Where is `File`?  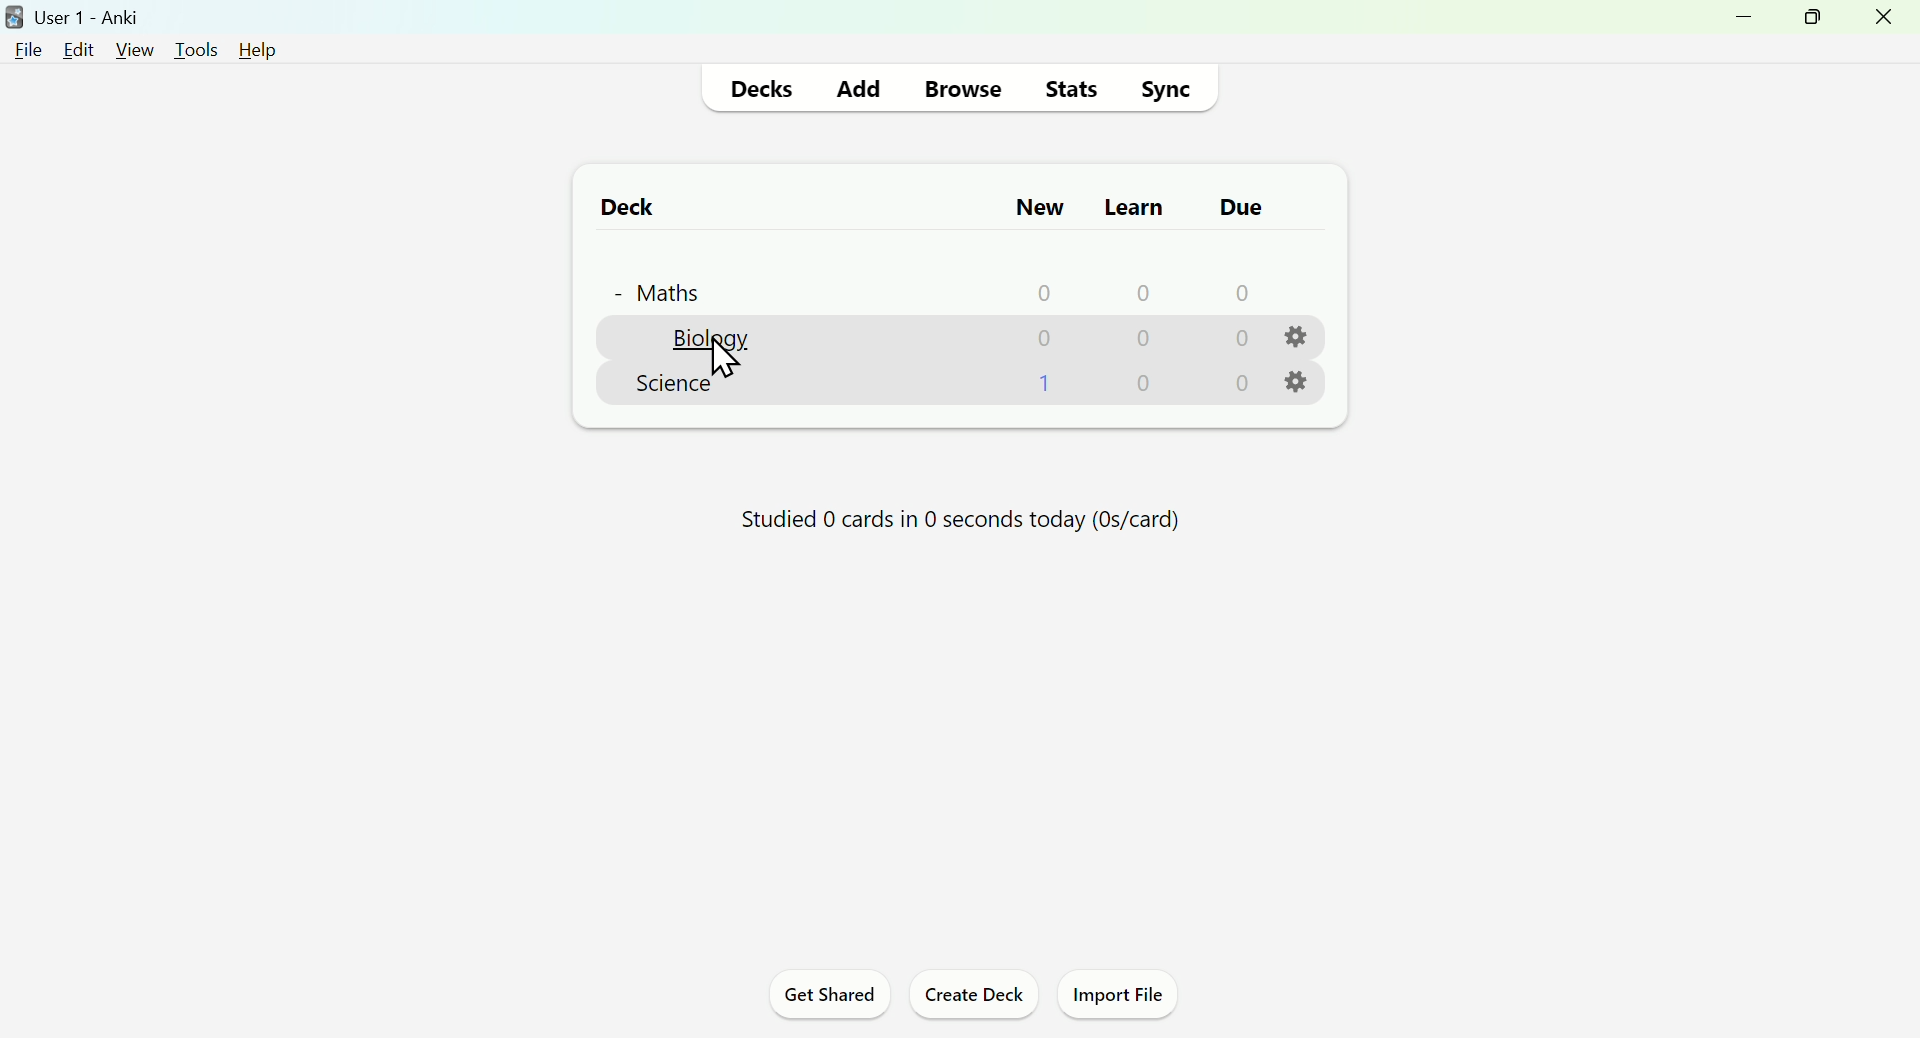
File is located at coordinates (30, 49).